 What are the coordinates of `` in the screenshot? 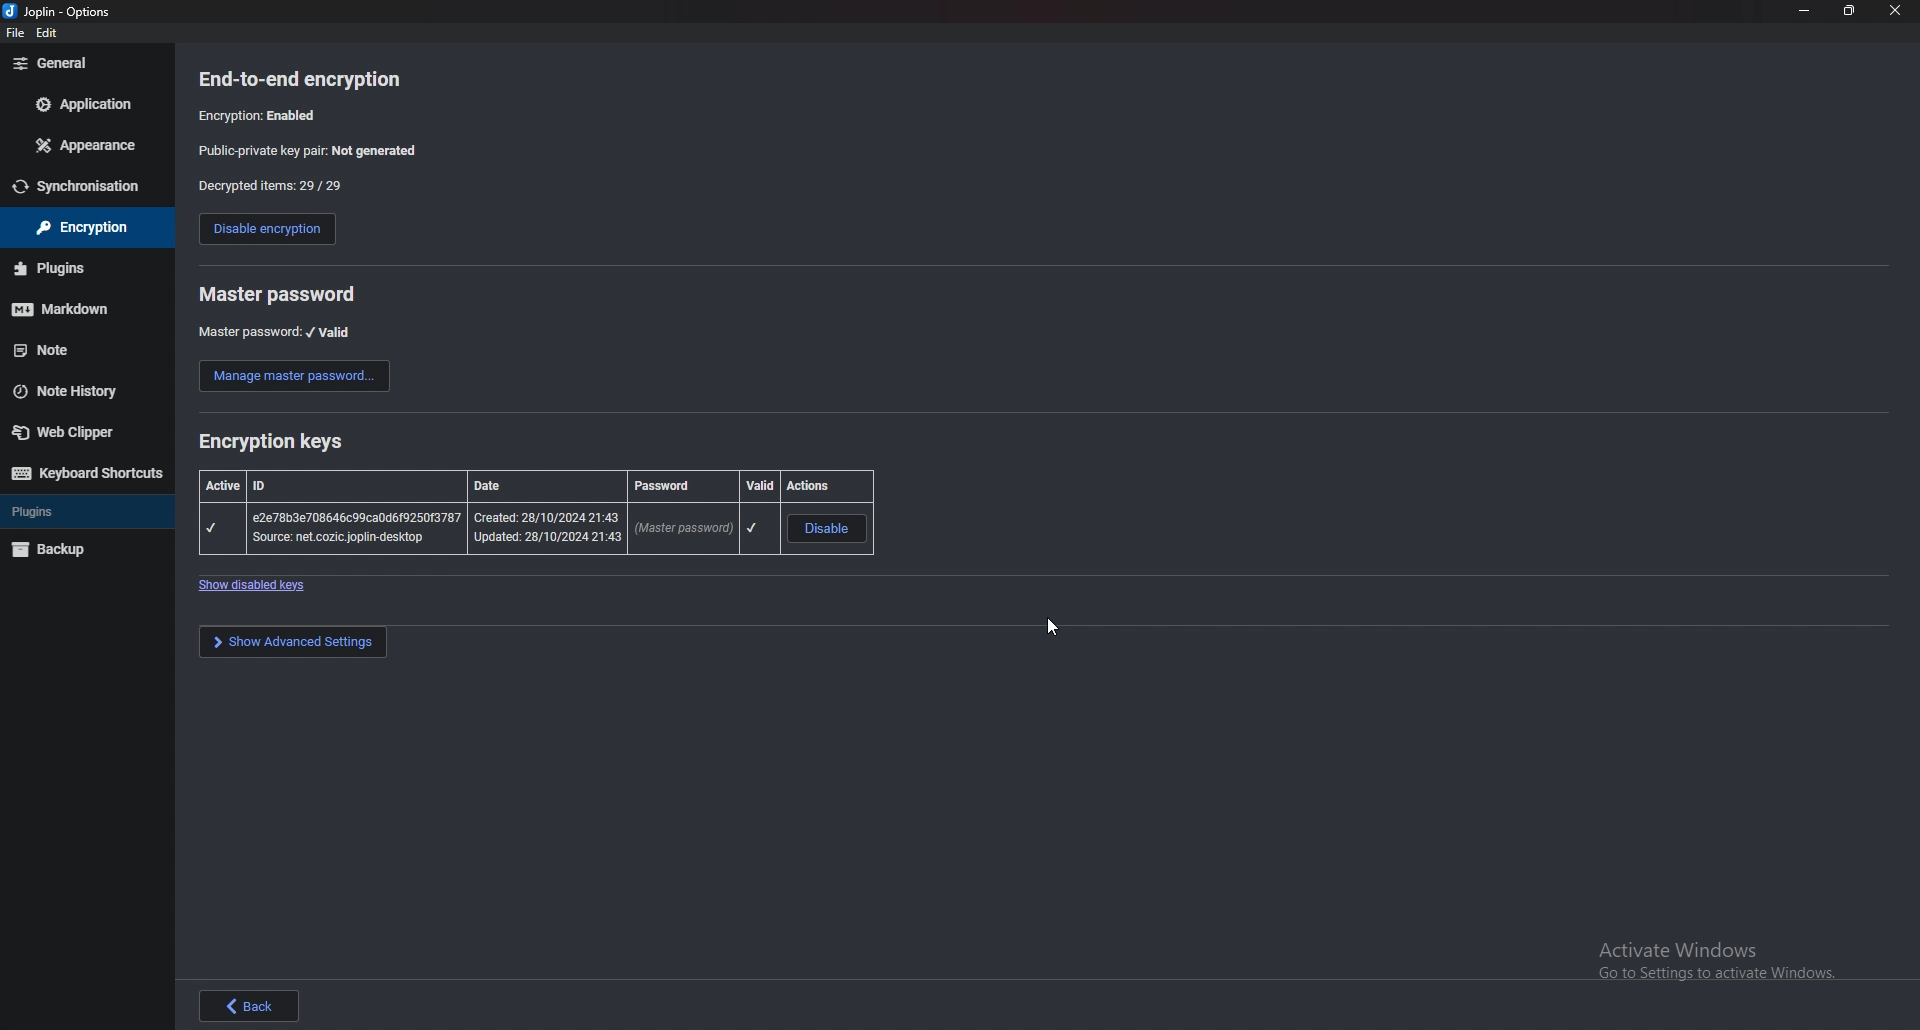 It's located at (49, 32).